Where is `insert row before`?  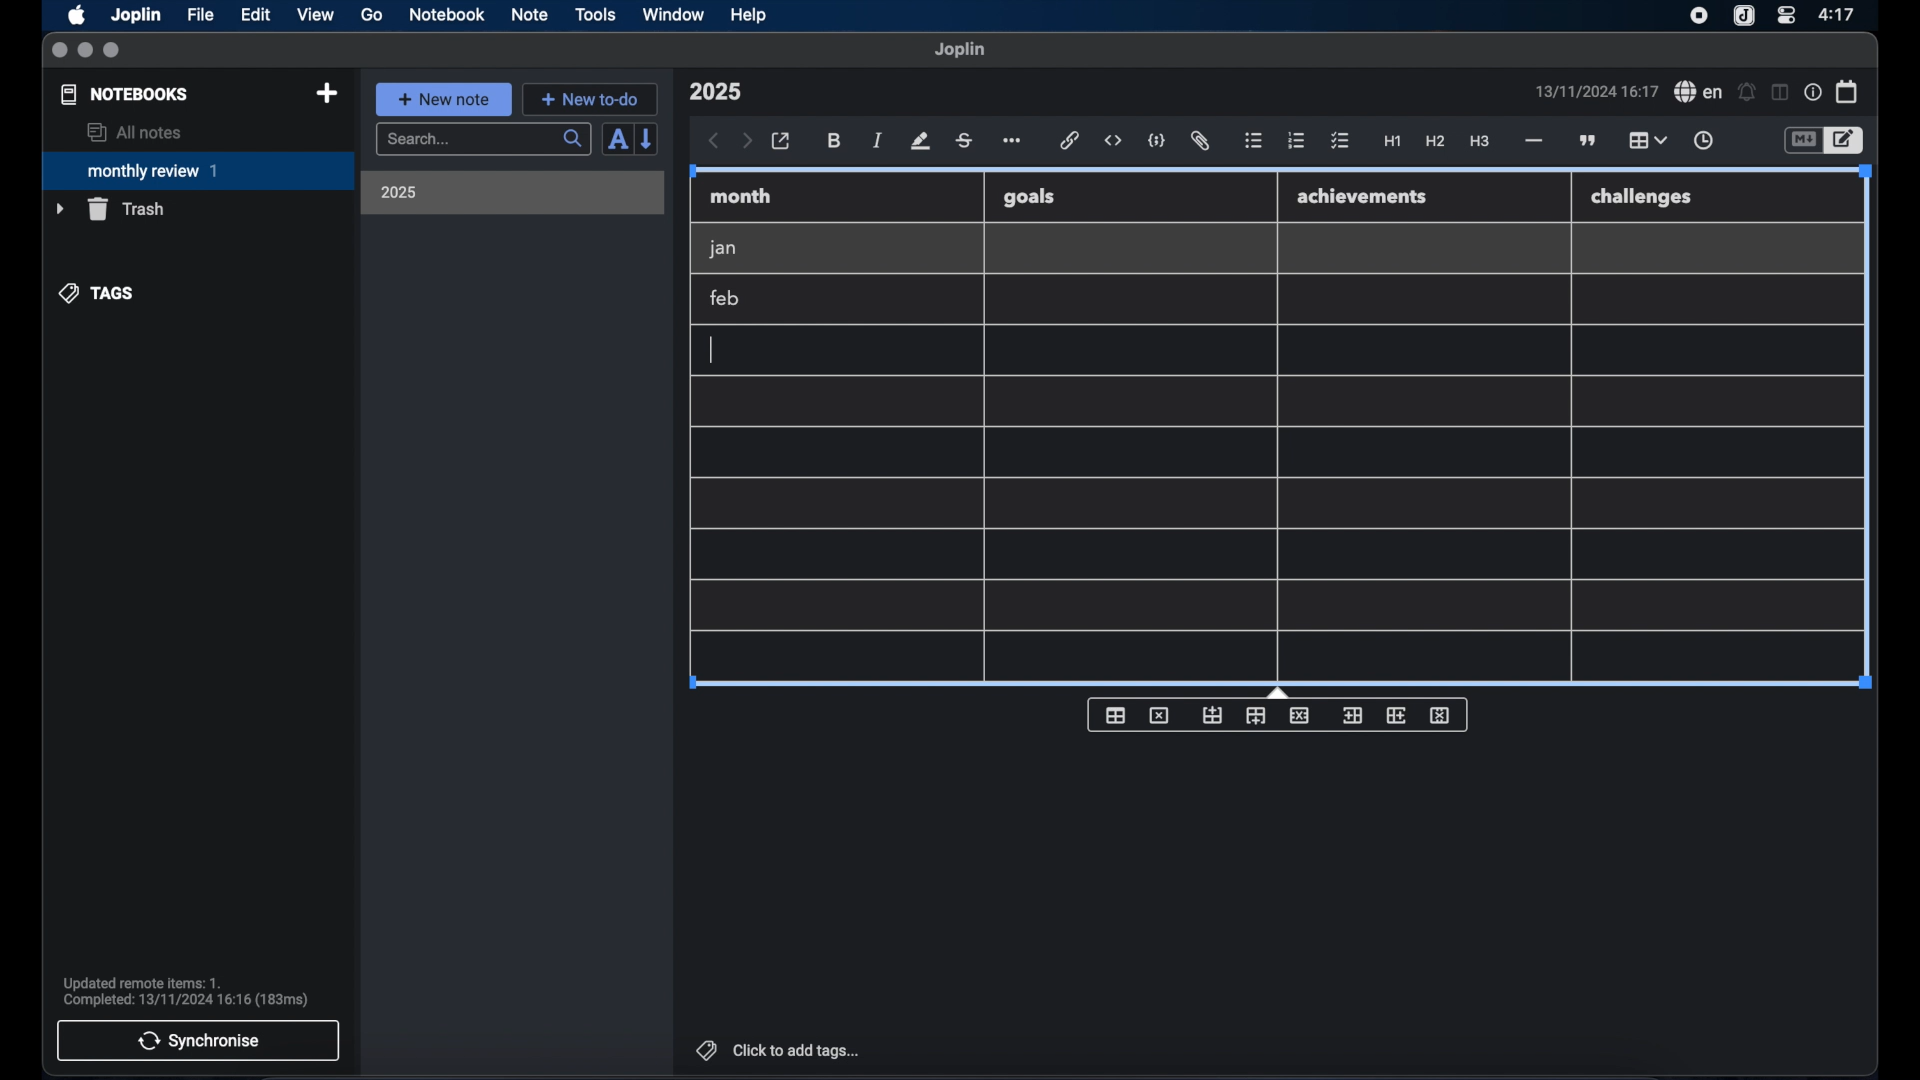 insert row before is located at coordinates (1213, 716).